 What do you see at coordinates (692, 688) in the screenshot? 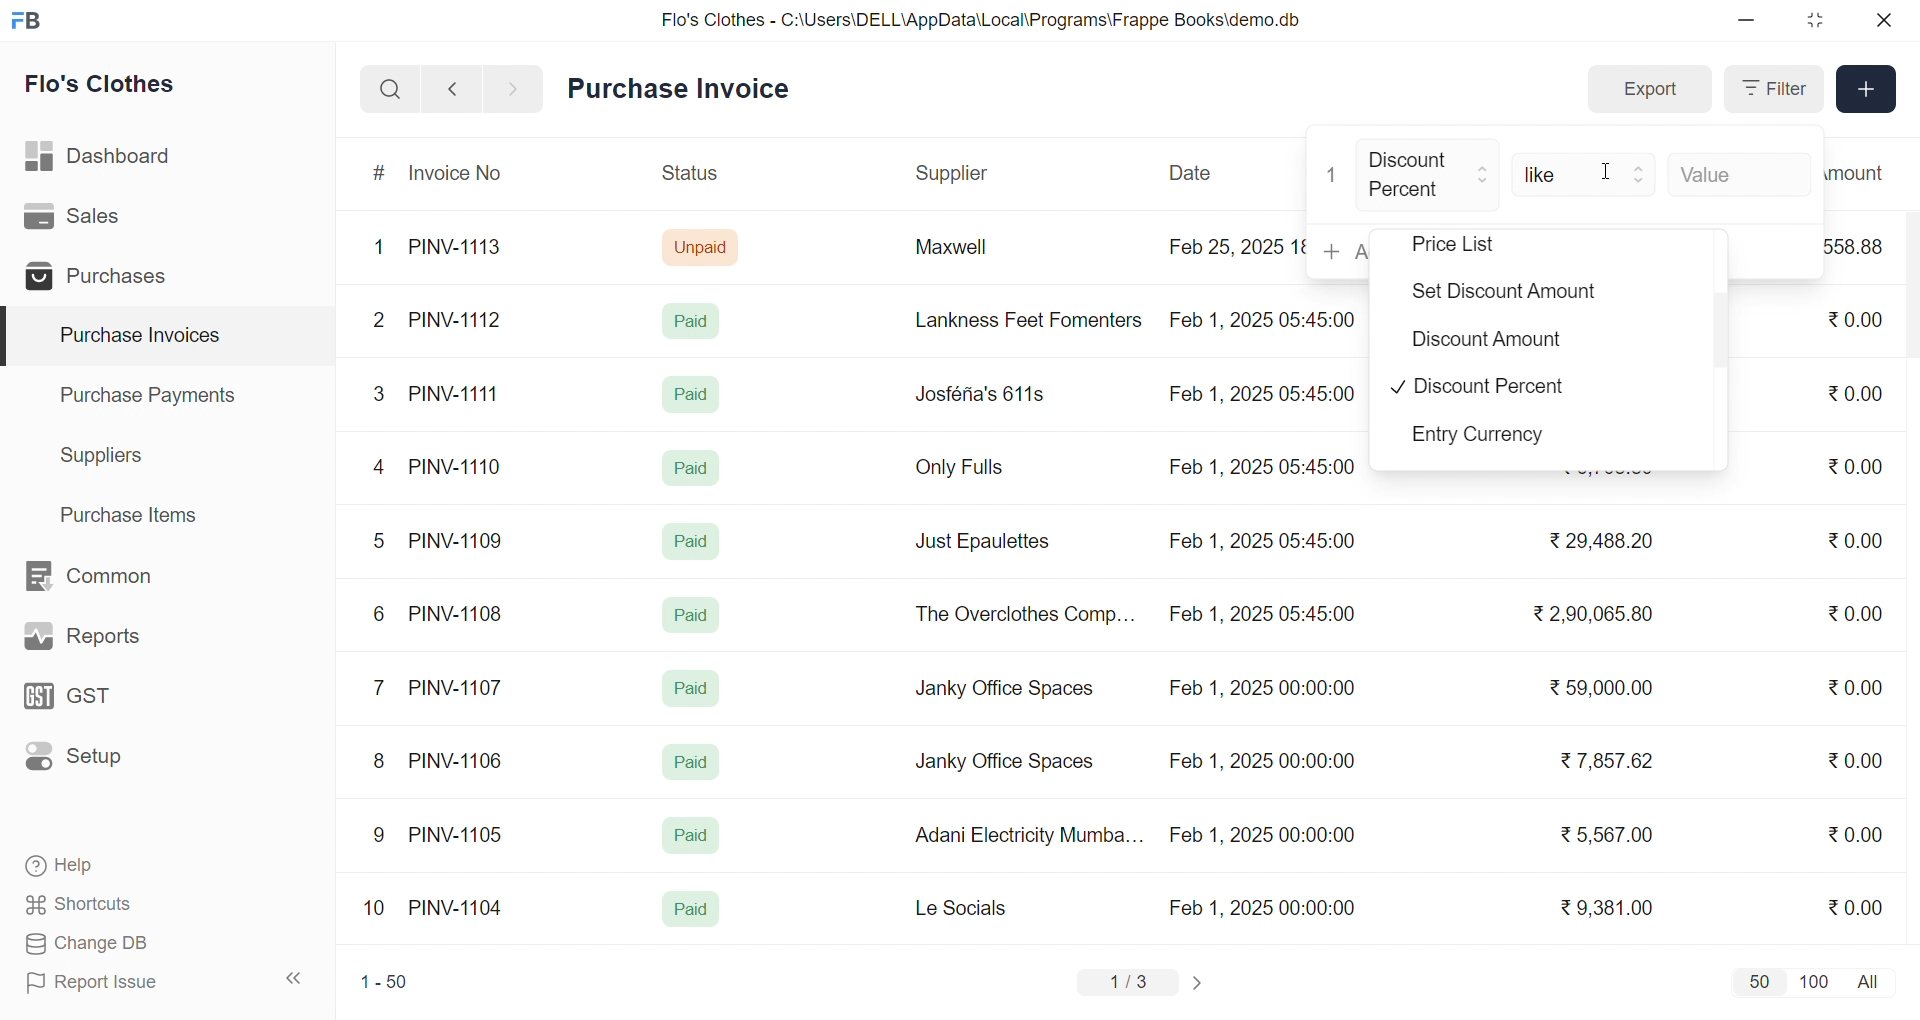
I see `Paid` at bounding box center [692, 688].